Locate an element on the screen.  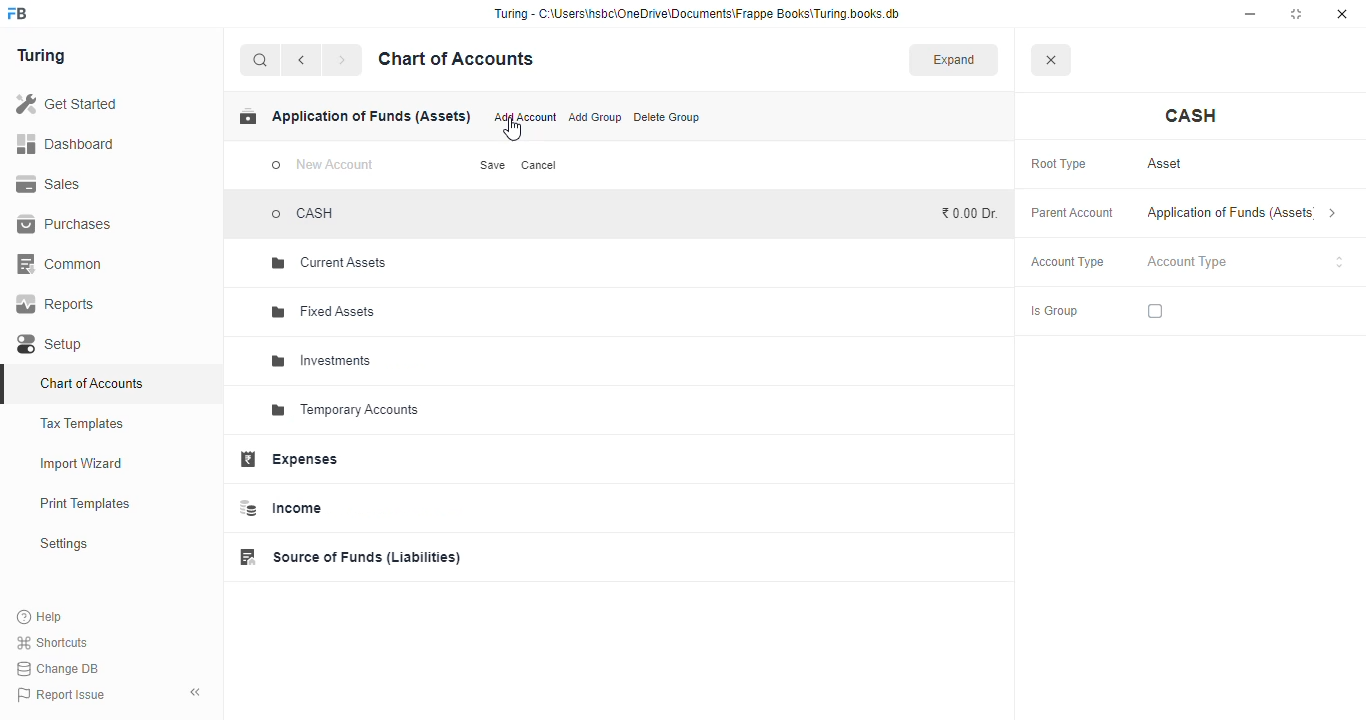
forward is located at coordinates (342, 60).